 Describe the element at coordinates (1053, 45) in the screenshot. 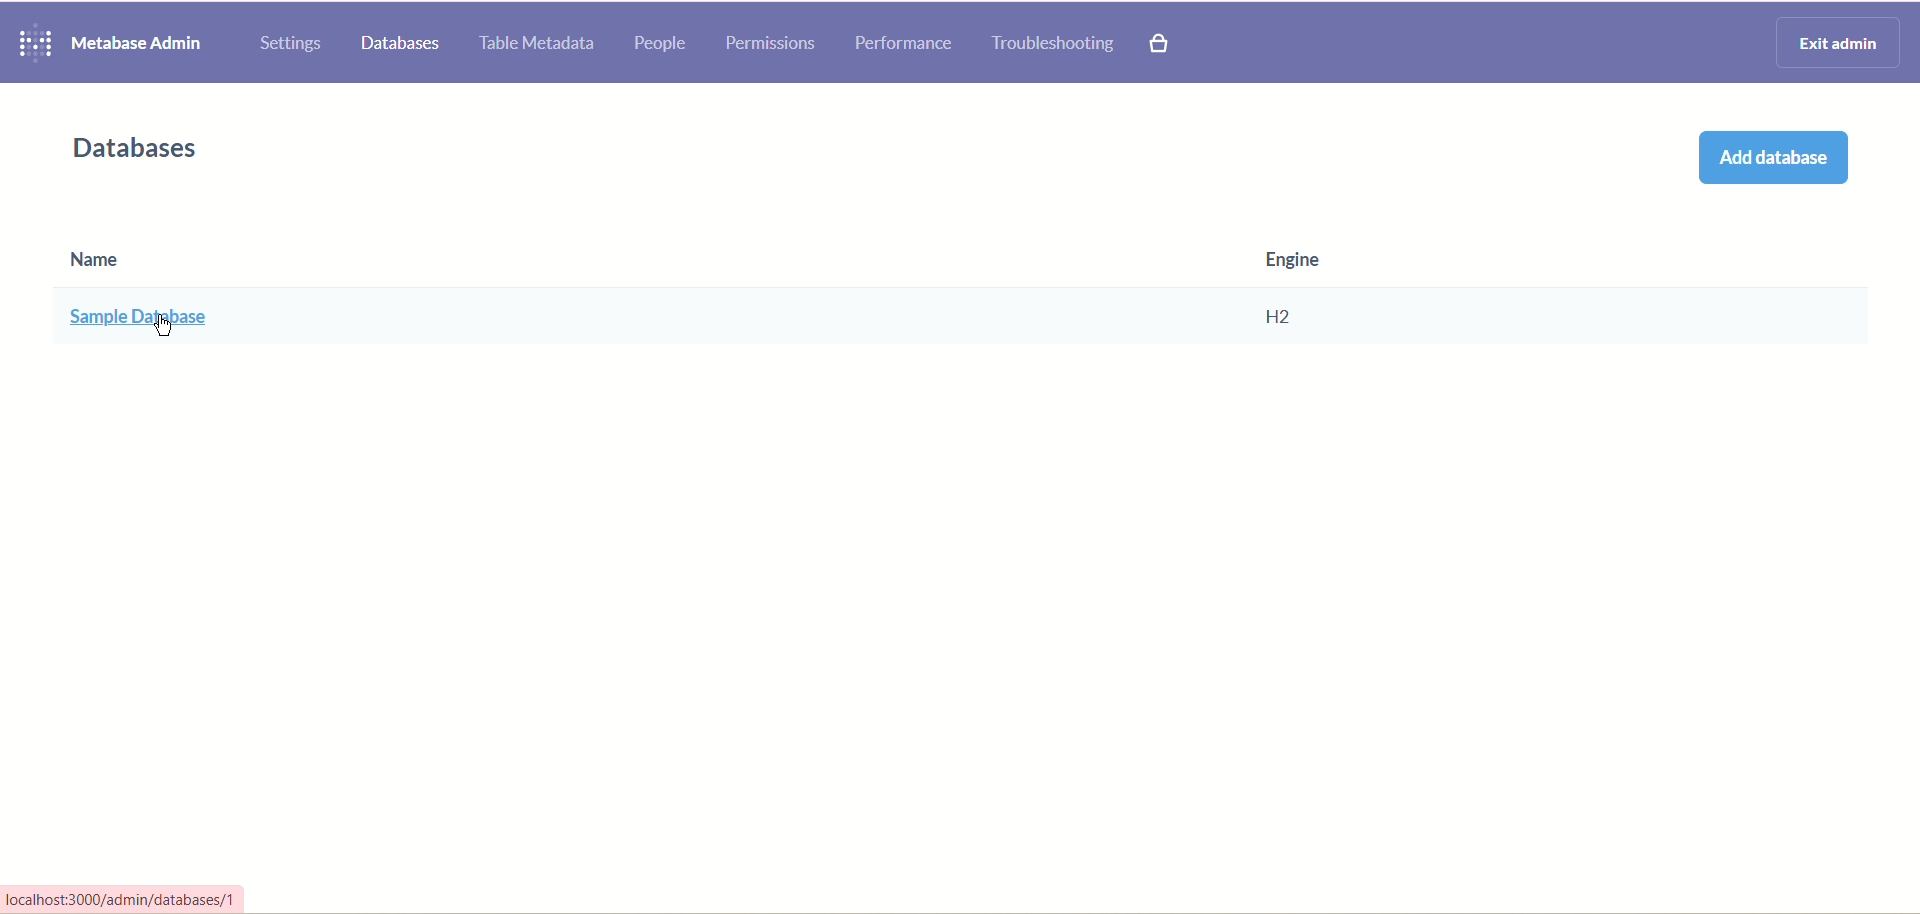

I see `troubleshooting` at that location.